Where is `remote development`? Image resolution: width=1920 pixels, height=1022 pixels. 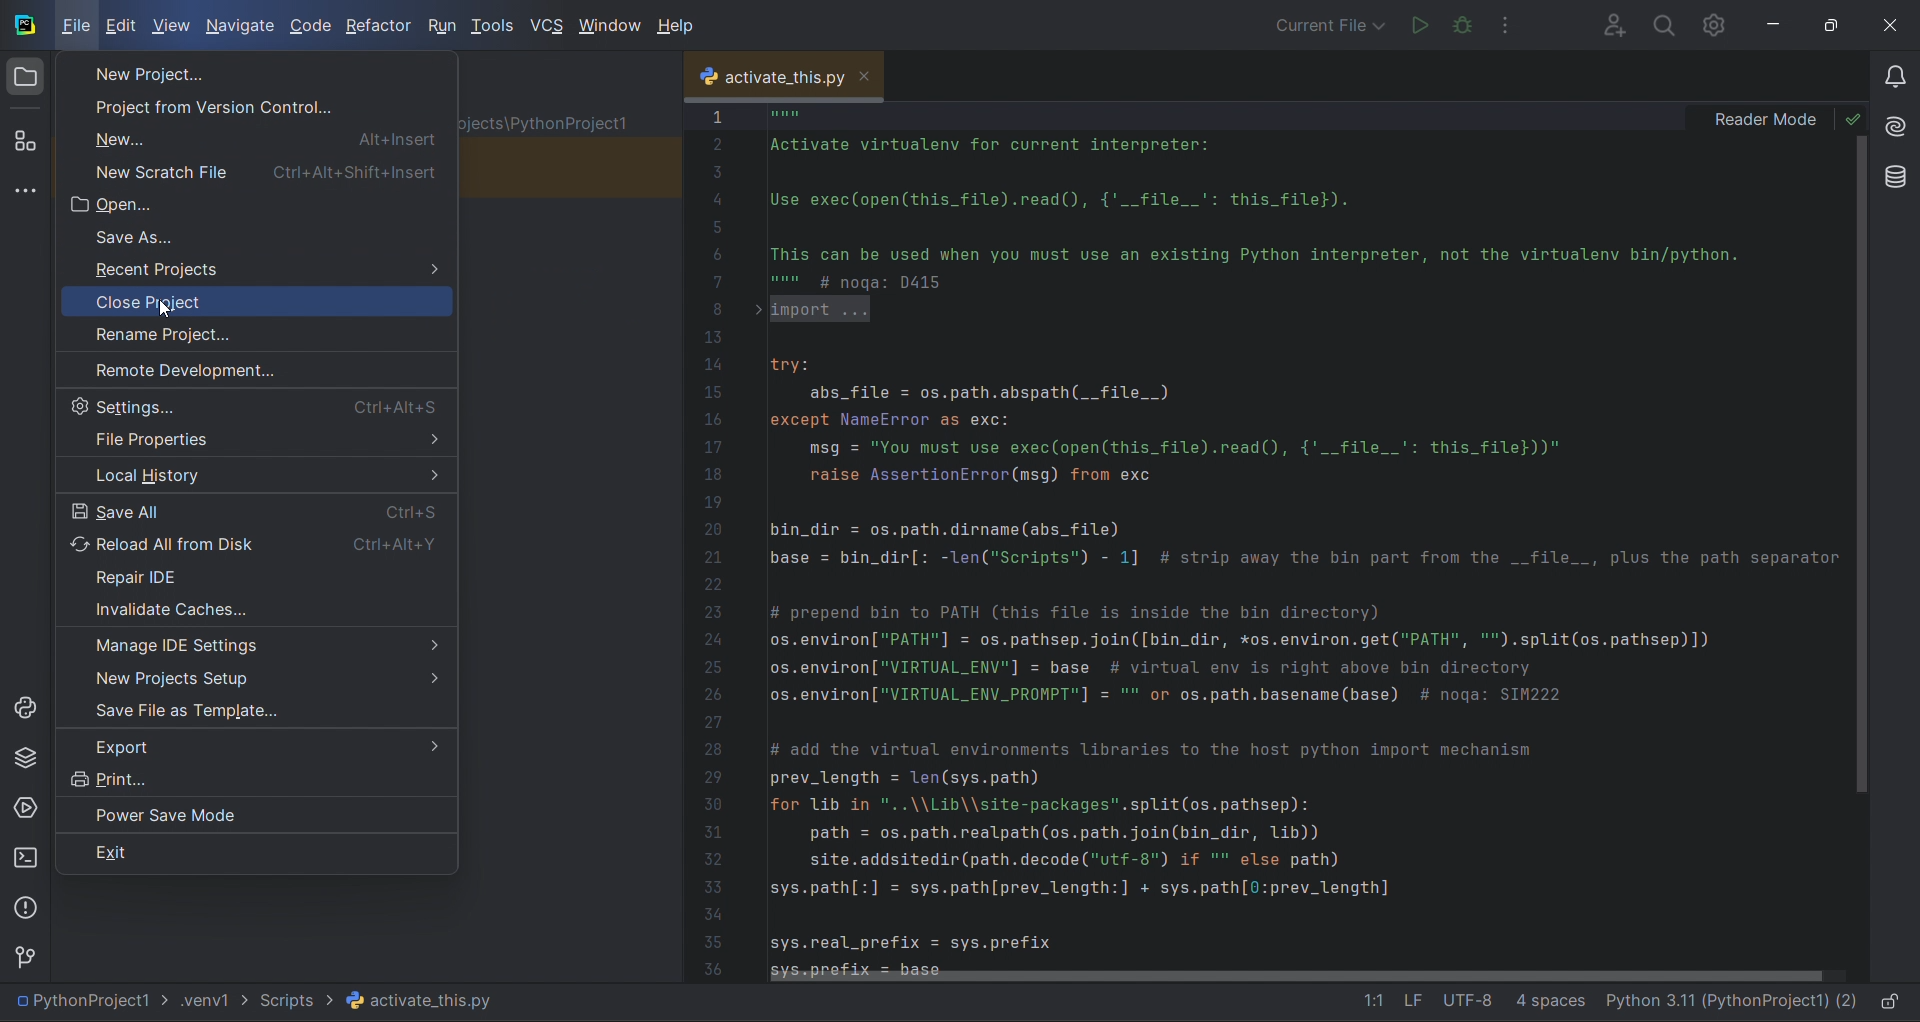 remote development is located at coordinates (250, 367).